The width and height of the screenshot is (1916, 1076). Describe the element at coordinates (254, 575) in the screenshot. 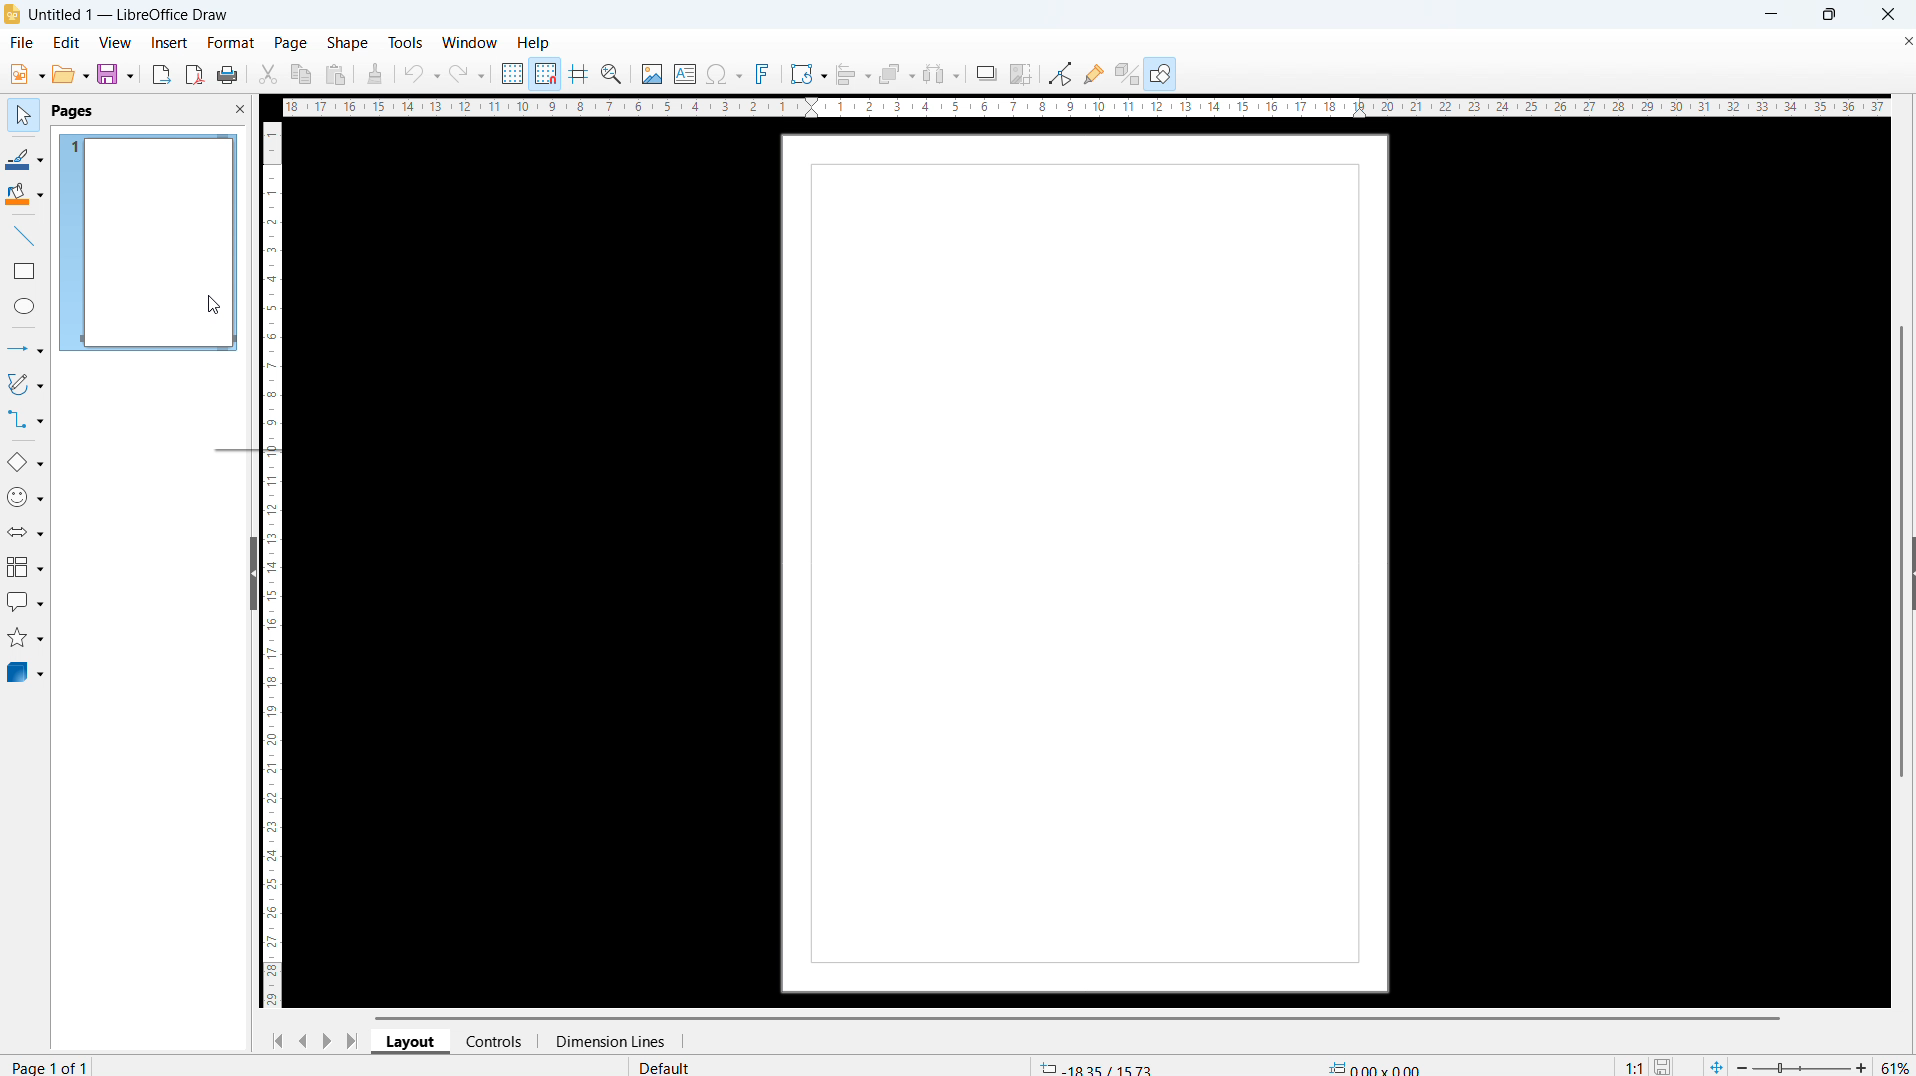

I see `hide pane` at that location.